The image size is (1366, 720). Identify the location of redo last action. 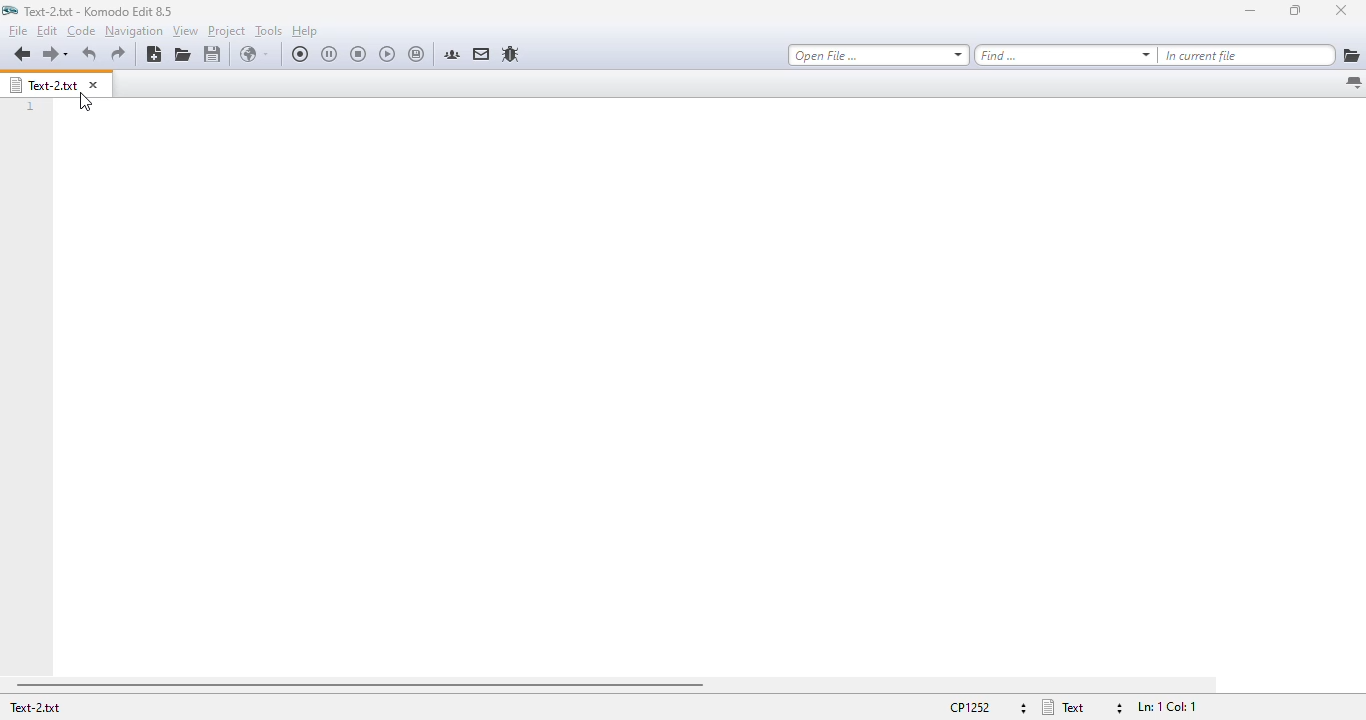
(117, 54).